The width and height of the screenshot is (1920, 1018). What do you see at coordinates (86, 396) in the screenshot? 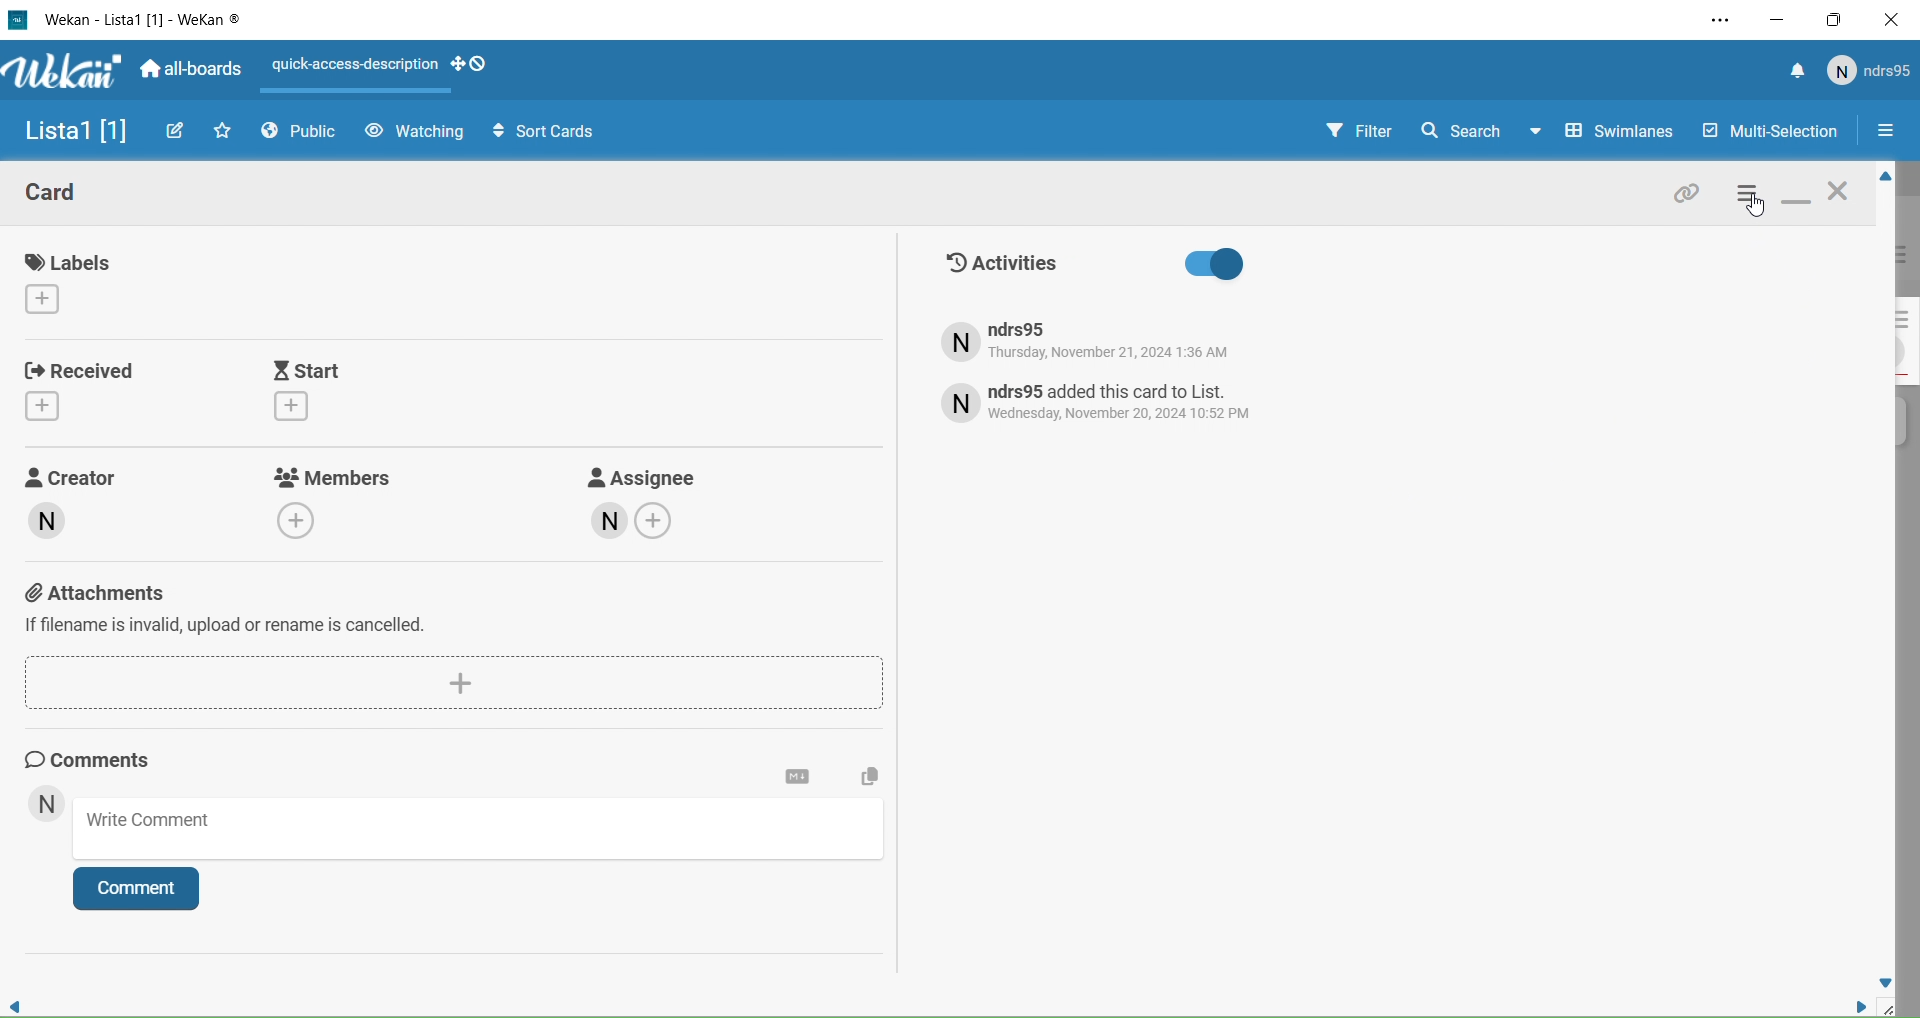
I see `Received` at bounding box center [86, 396].